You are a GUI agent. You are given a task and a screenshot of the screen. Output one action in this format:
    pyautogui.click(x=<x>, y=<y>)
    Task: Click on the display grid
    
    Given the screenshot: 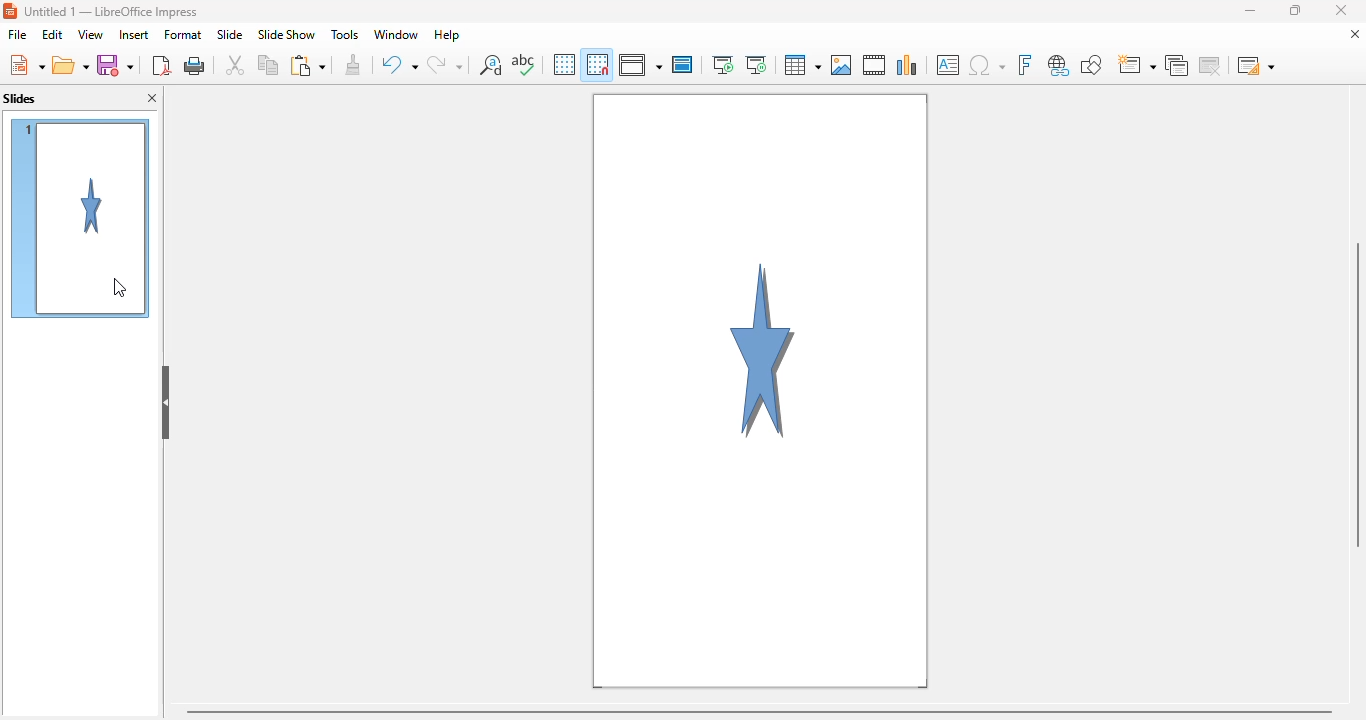 What is the action you would take?
    pyautogui.click(x=564, y=64)
    